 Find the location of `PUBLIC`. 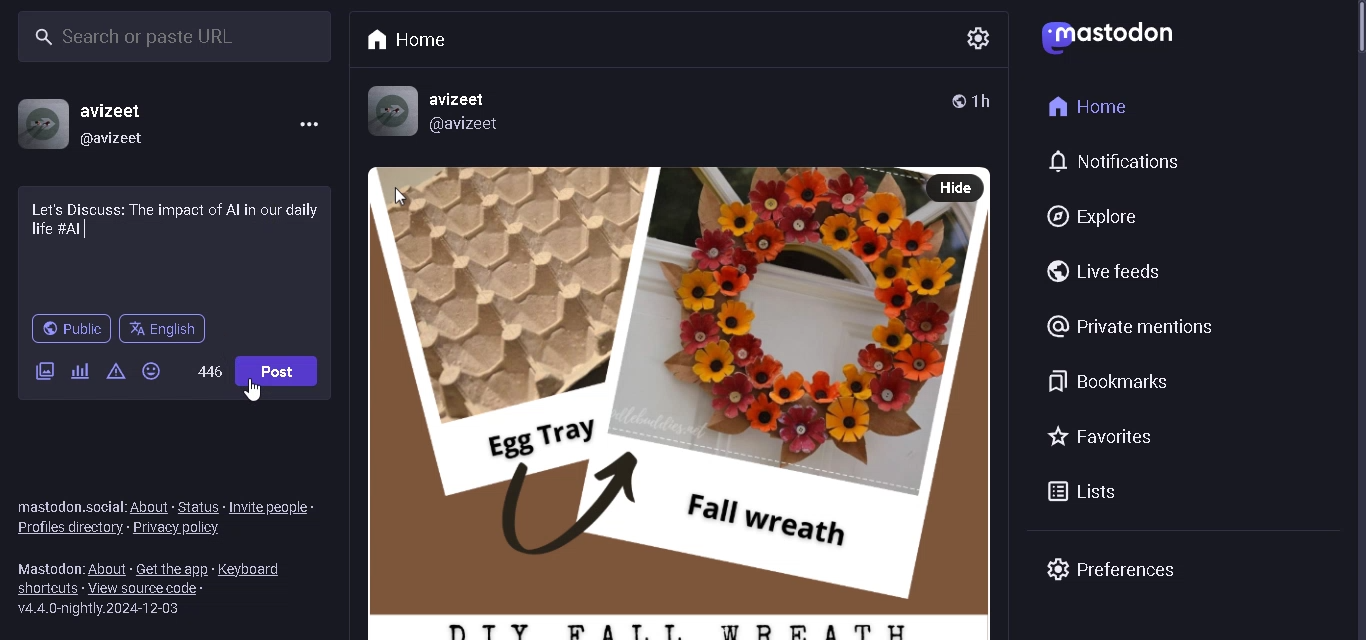

PUBLIC is located at coordinates (69, 329).